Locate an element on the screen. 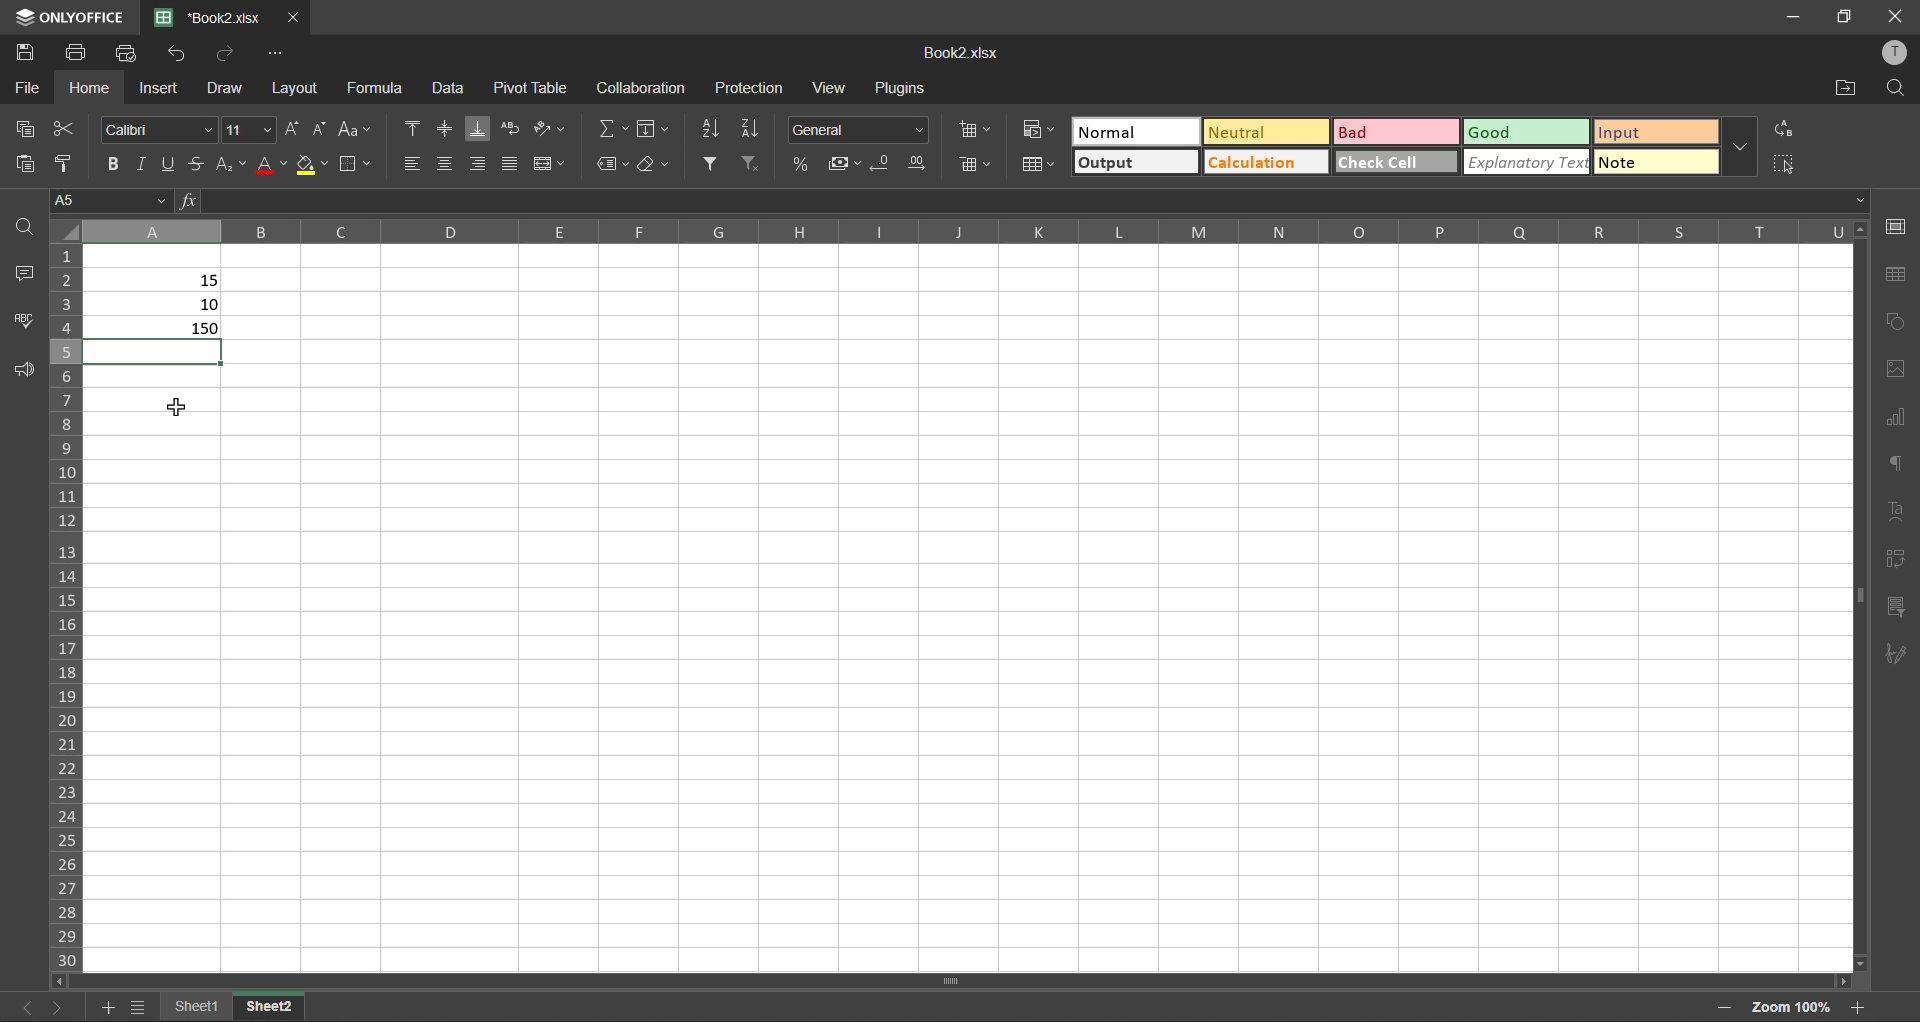 This screenshot has width=1920, height=1022. comments is located at coordinates (28, 274).